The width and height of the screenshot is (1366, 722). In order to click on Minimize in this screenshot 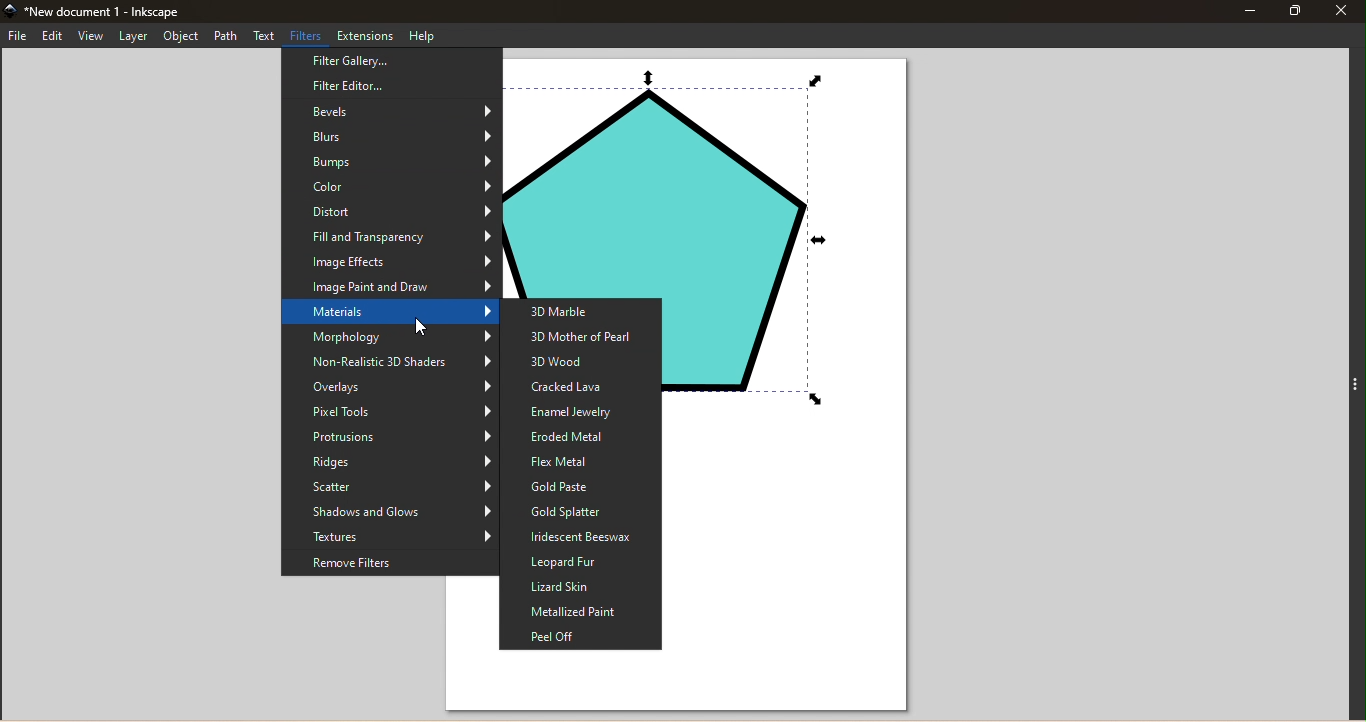, I will do `click(1248, 10)`.